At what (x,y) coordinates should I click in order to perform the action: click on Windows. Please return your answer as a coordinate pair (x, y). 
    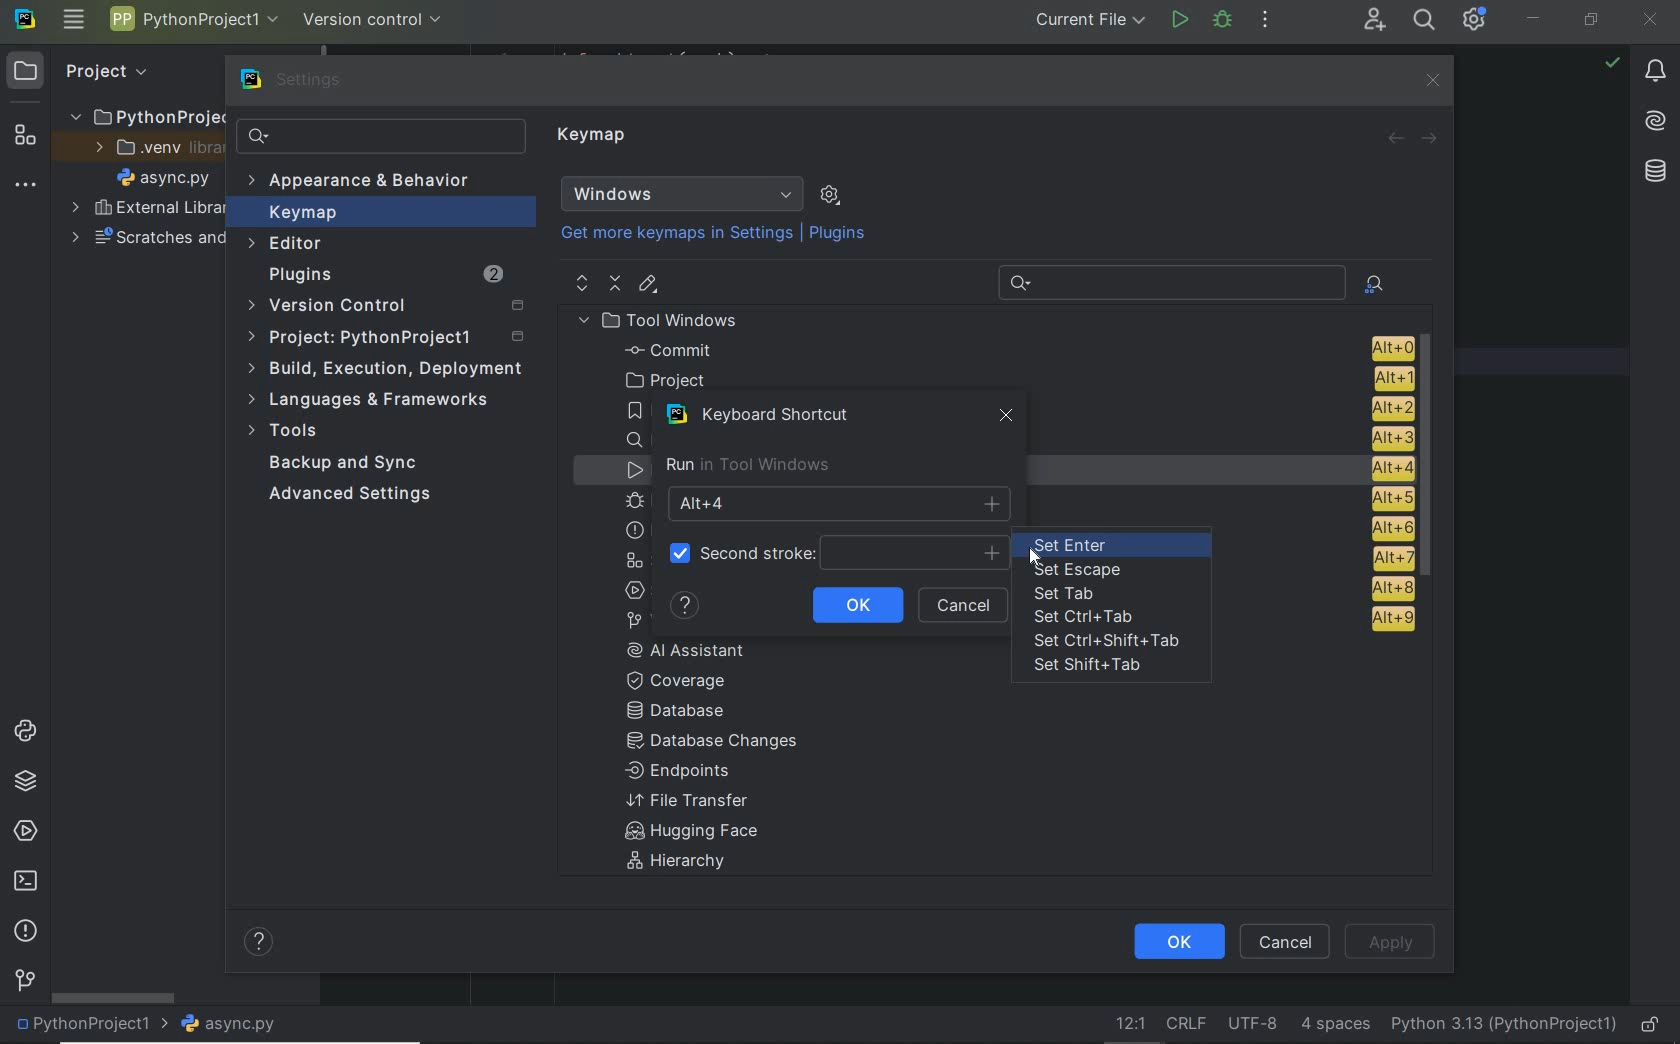
    Looking at the image, I should click on (682, 194).